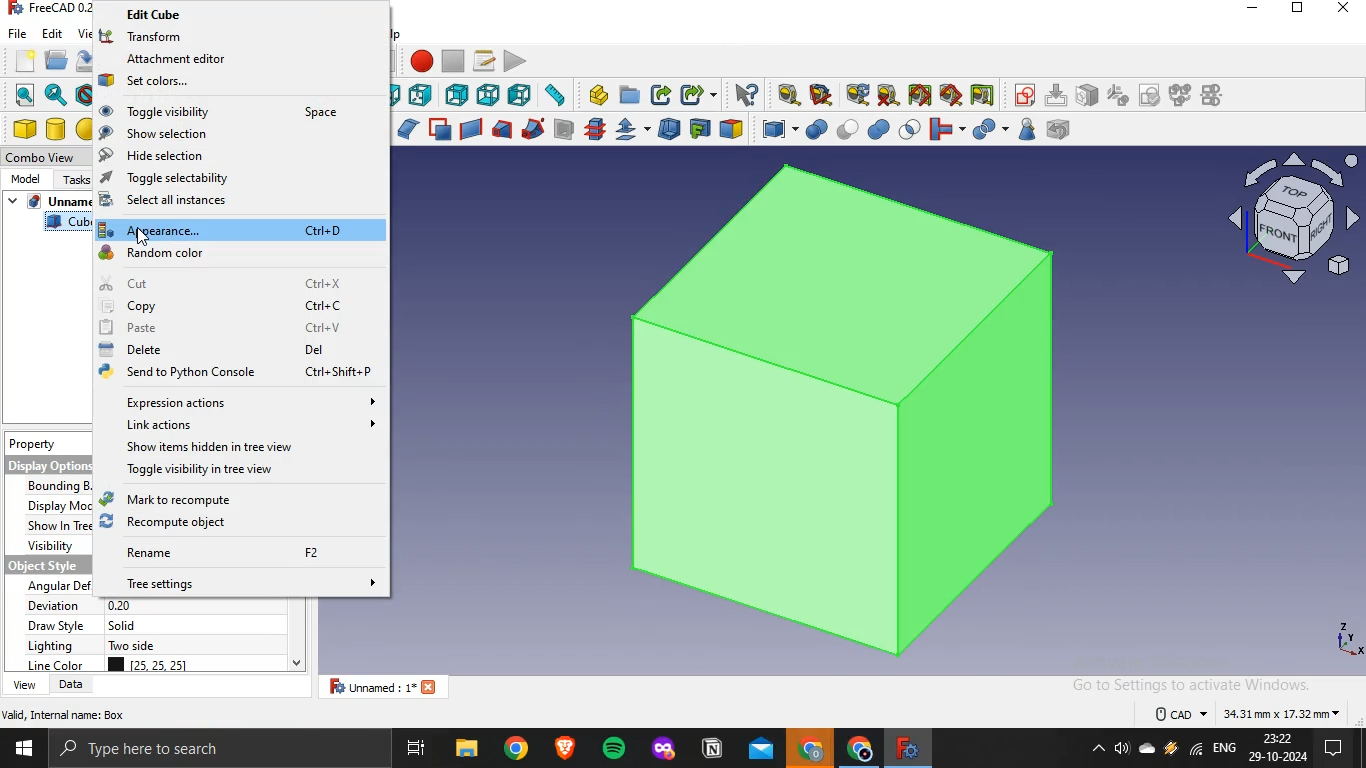  What do you see at coordinates (616, 750) in the screenshot?
I see `spotify` at bounding box center [616, 750].